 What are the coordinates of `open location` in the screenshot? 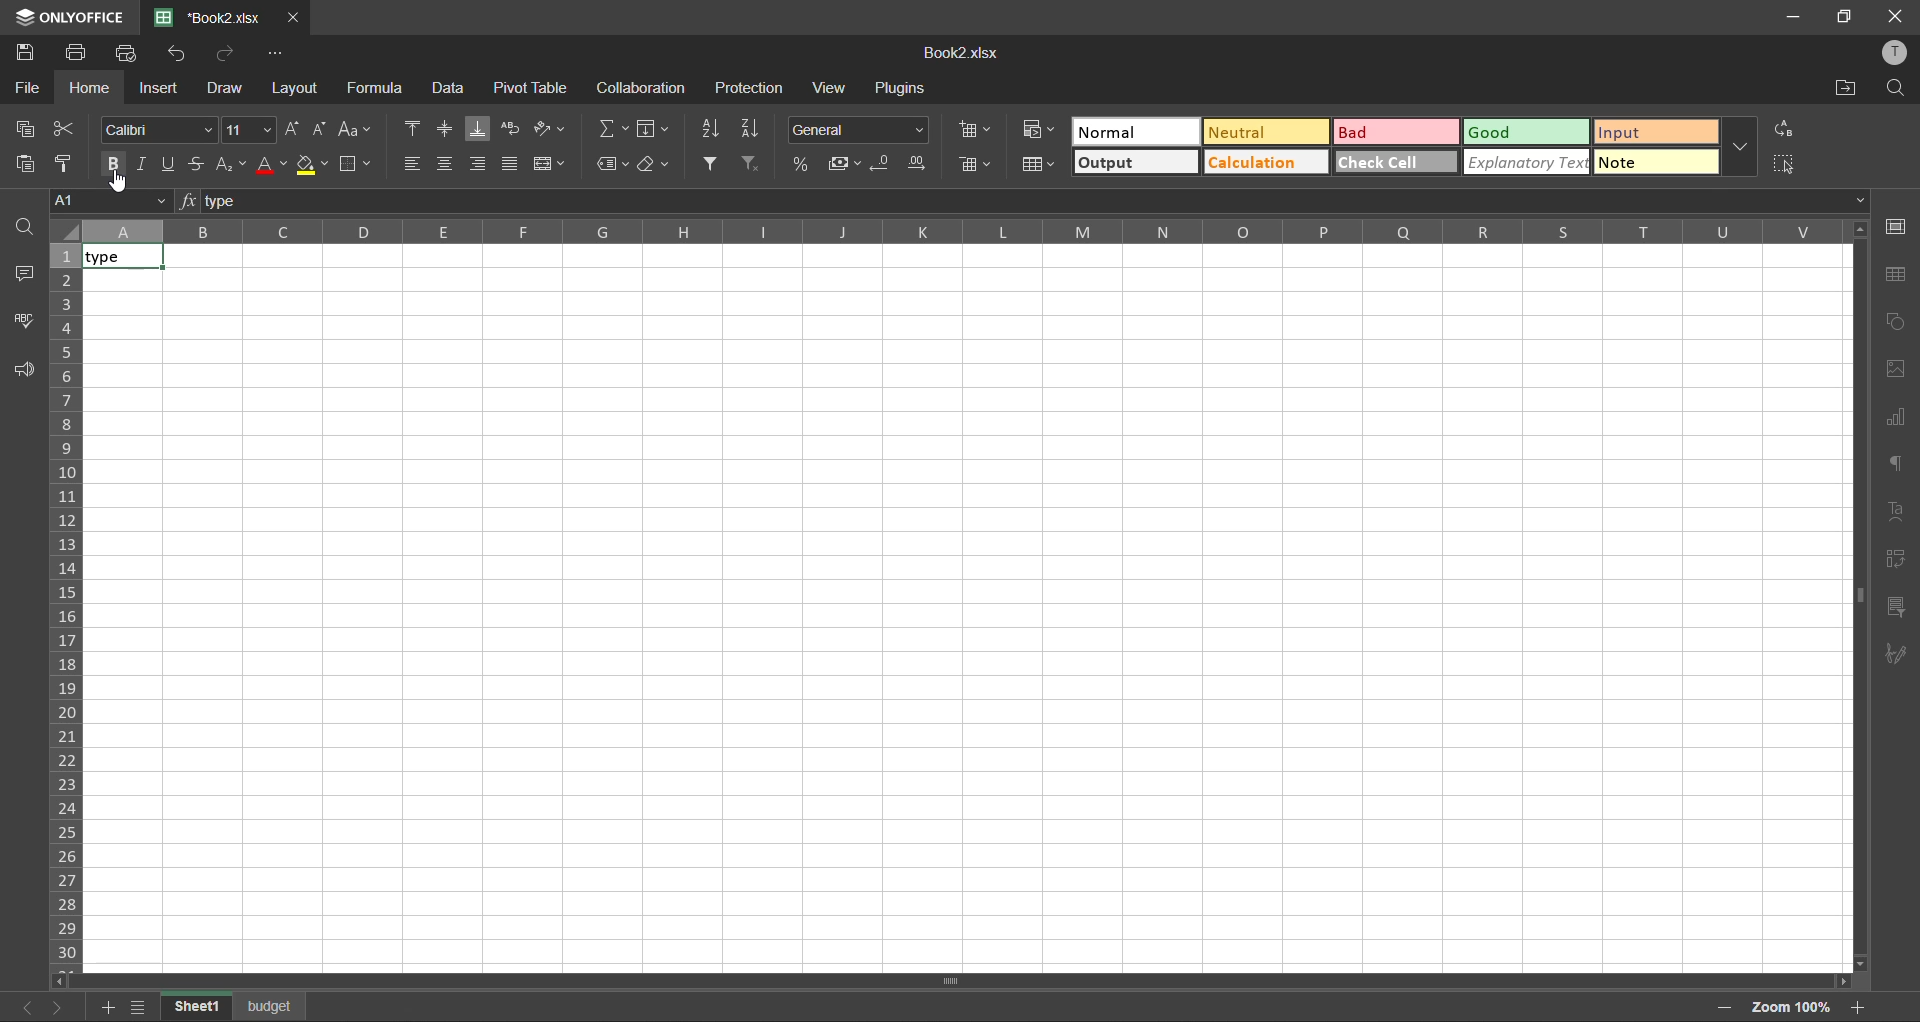 It's located at (1848, 90).